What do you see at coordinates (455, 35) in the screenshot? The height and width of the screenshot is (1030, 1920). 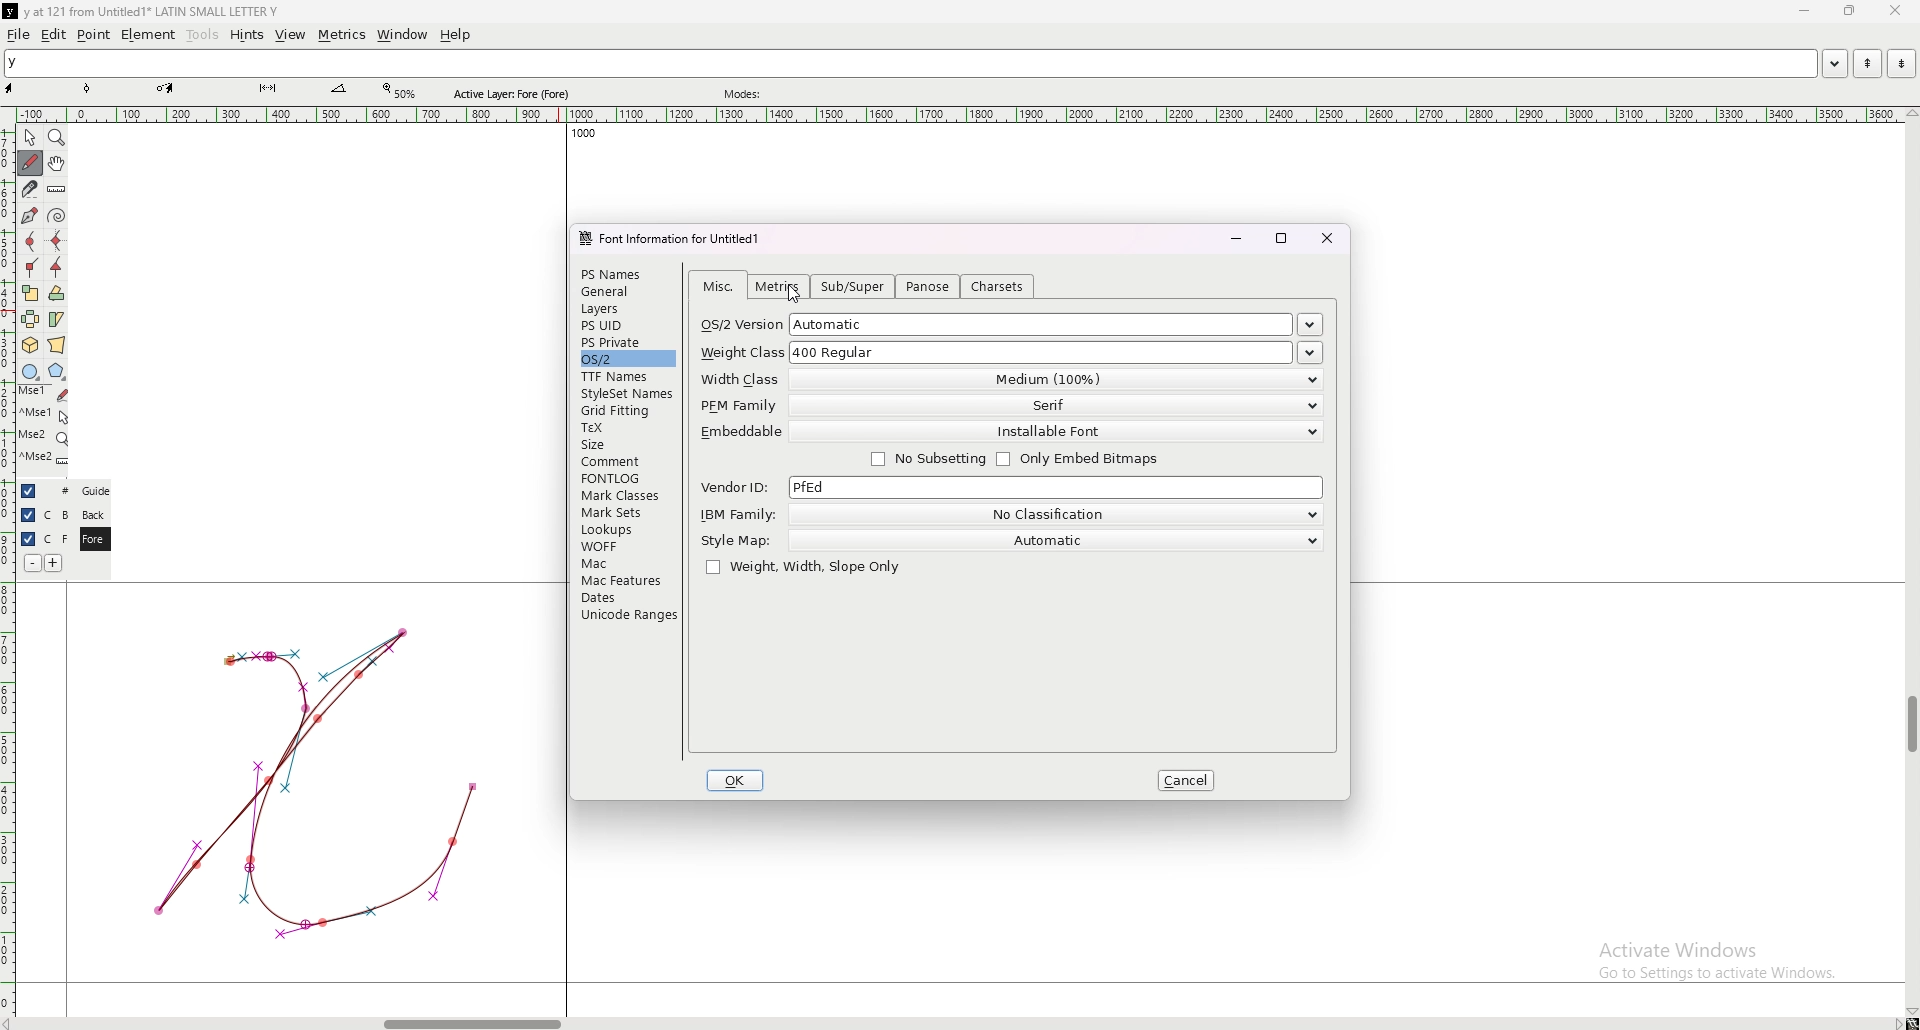 I see `help` at bounding box center [455, 35].